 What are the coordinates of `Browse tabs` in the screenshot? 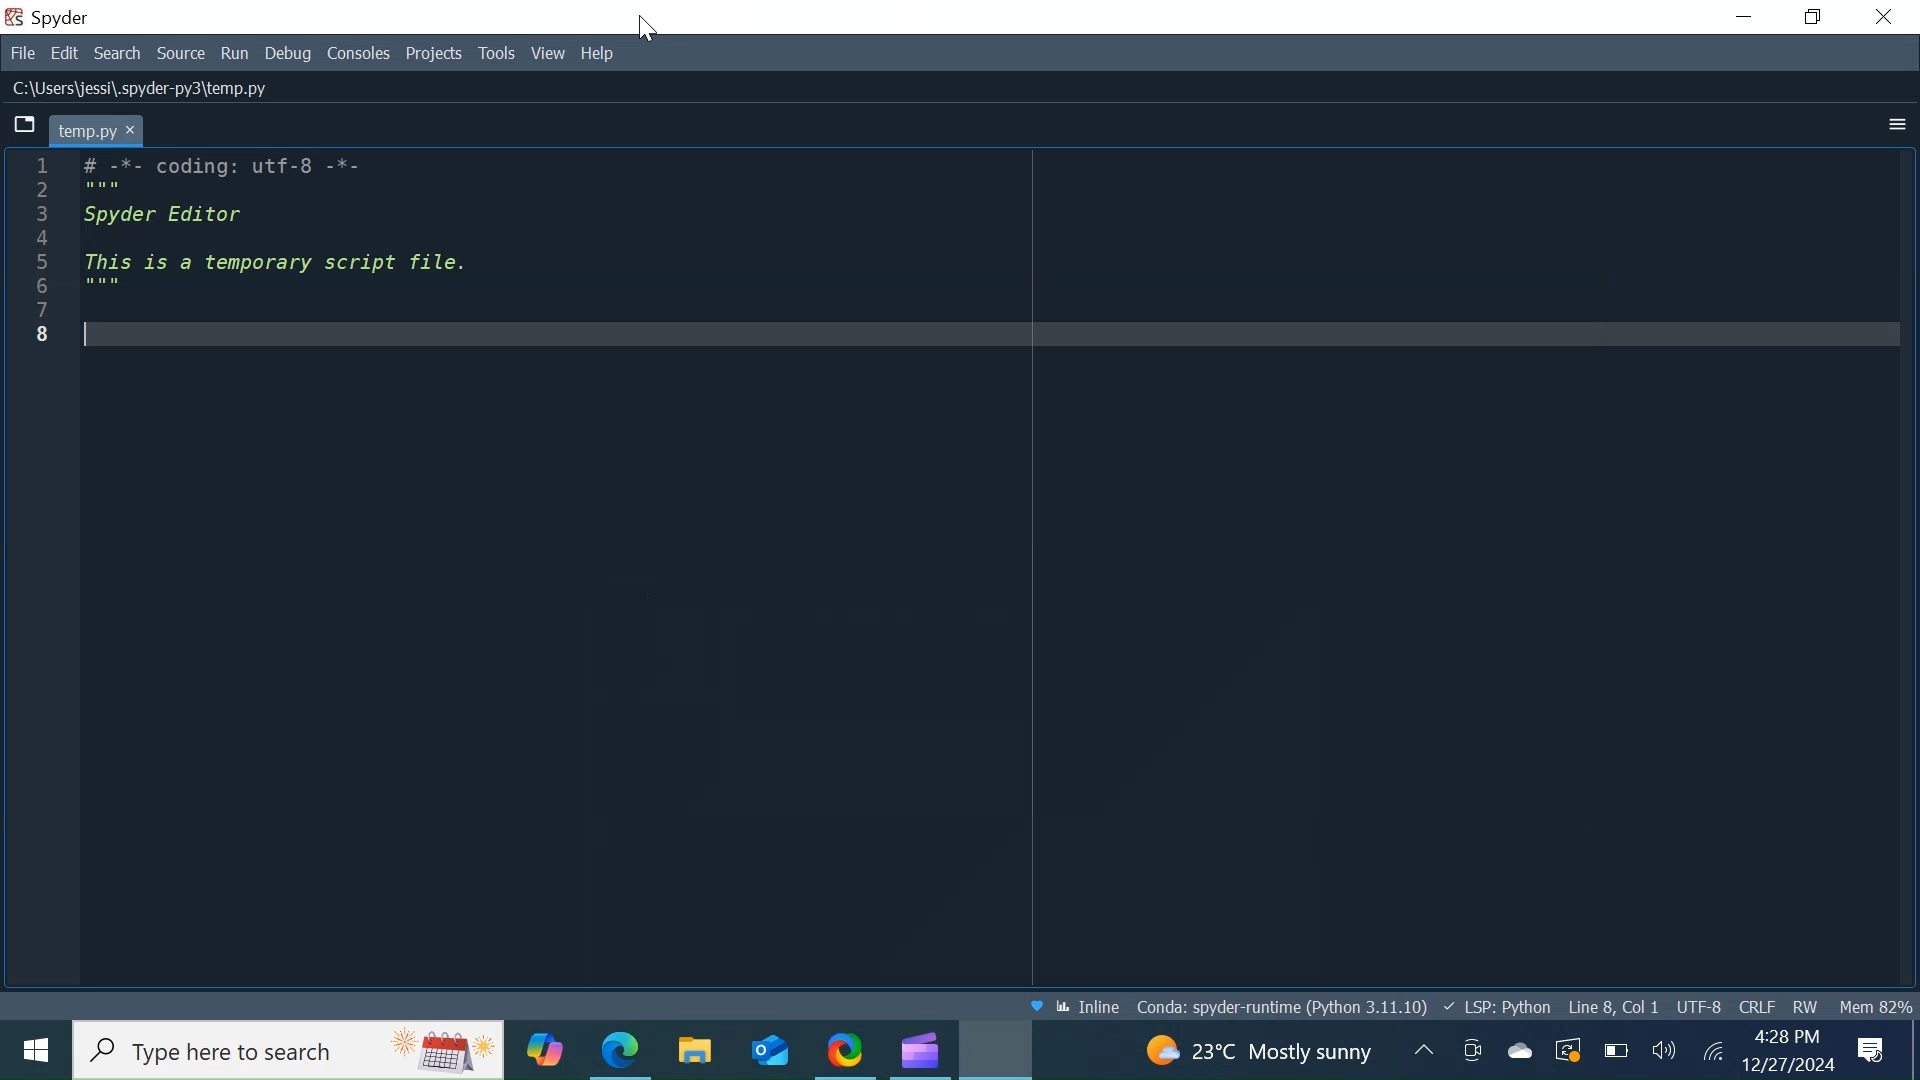 It's located at (26, 127).